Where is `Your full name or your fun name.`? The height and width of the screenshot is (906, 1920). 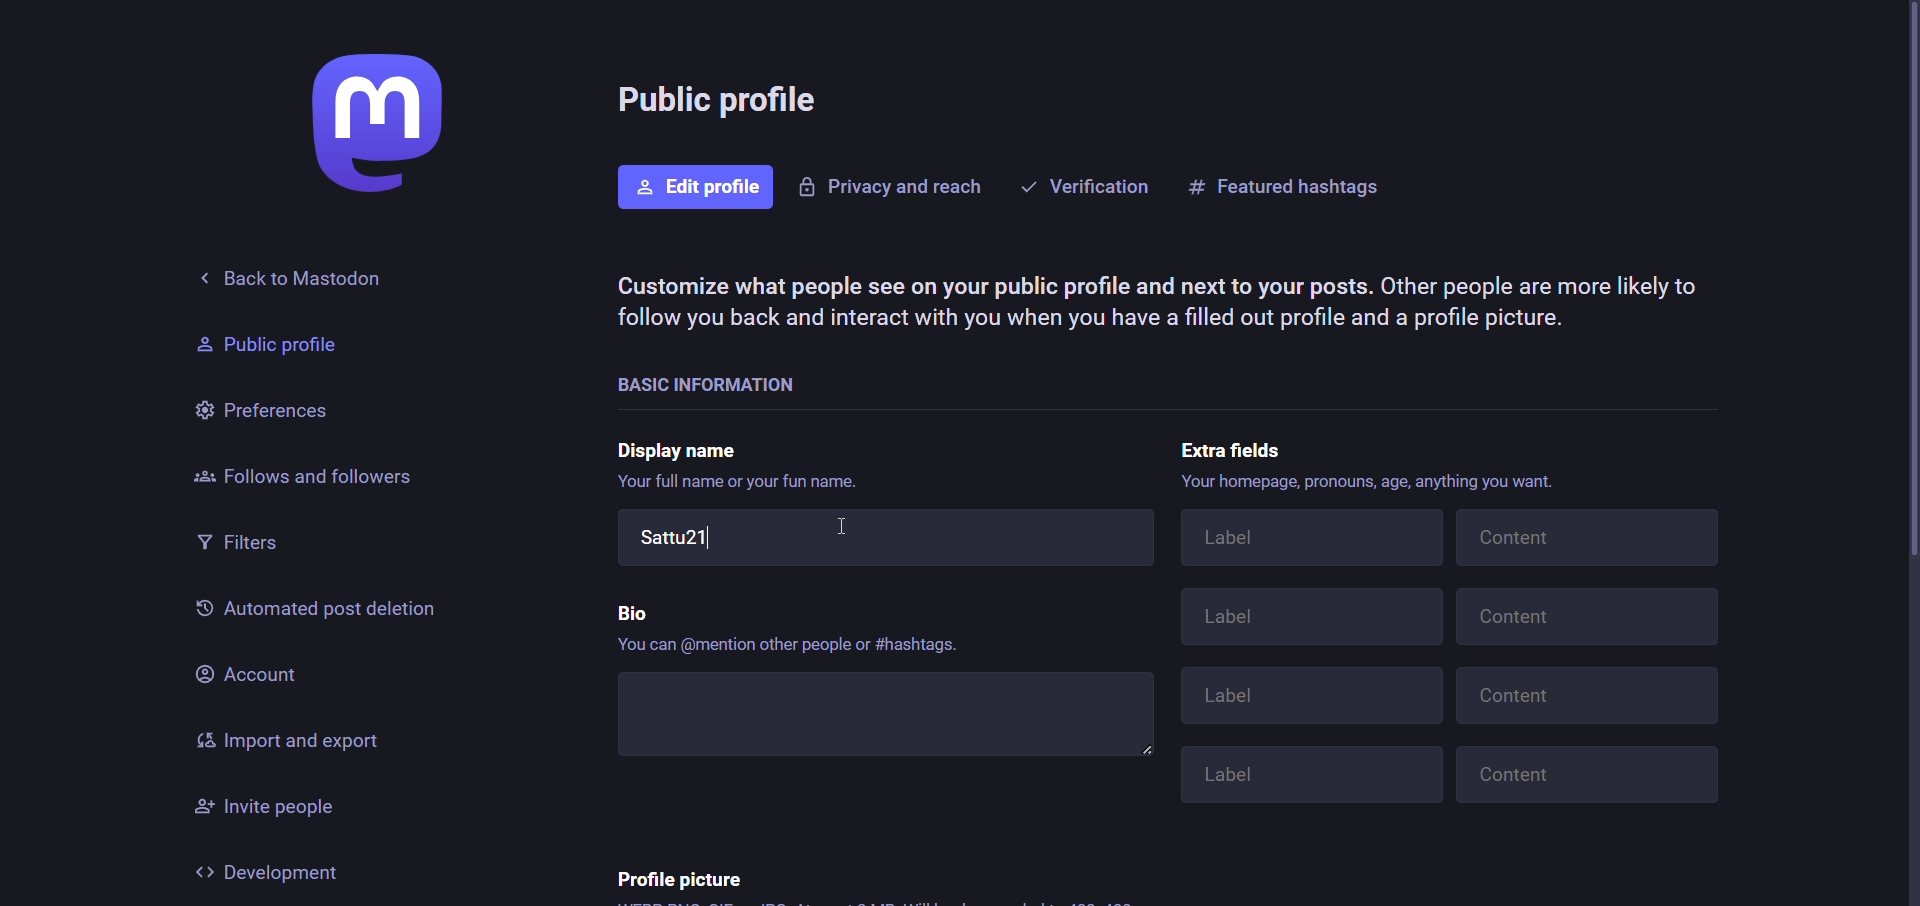 Your full name or your fun name. is located at coordinates (750, 480).